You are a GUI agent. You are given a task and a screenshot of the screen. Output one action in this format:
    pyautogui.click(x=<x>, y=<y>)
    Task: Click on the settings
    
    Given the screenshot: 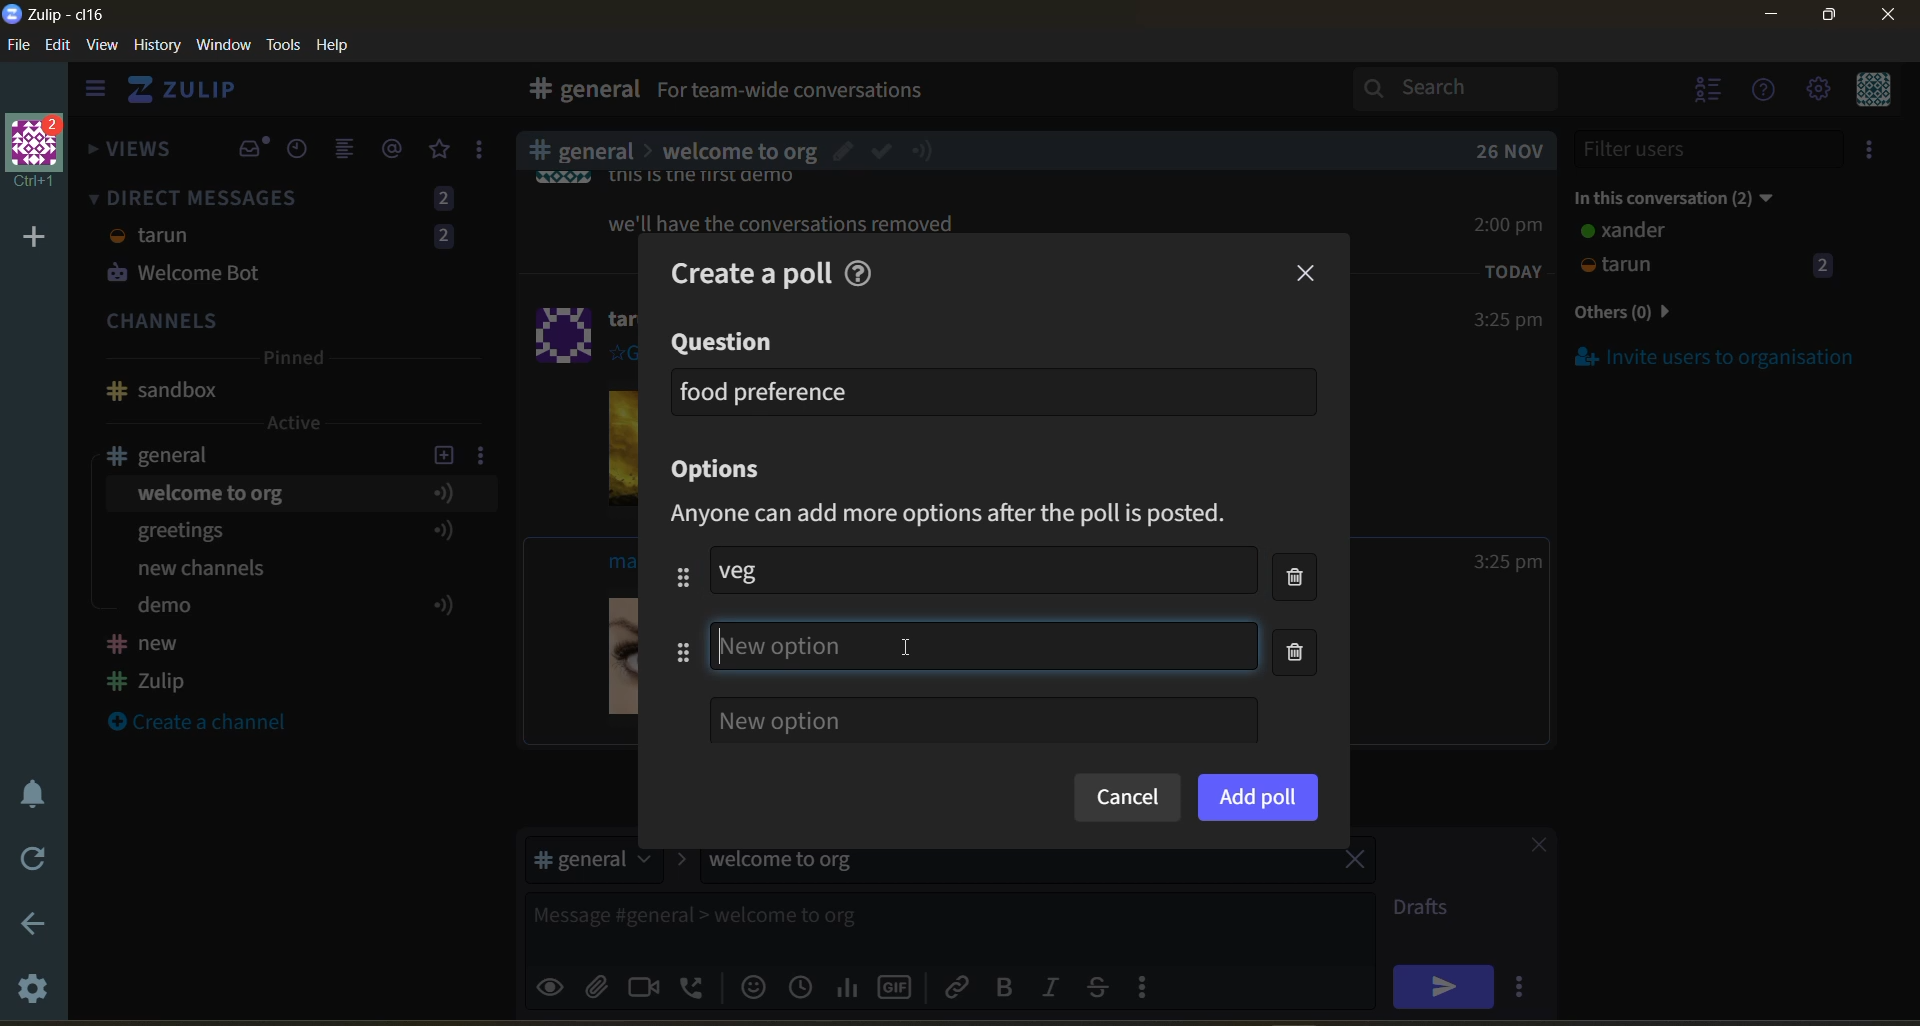 What is the action you would take?
    pyautogui.click(x=35, y=992)
    